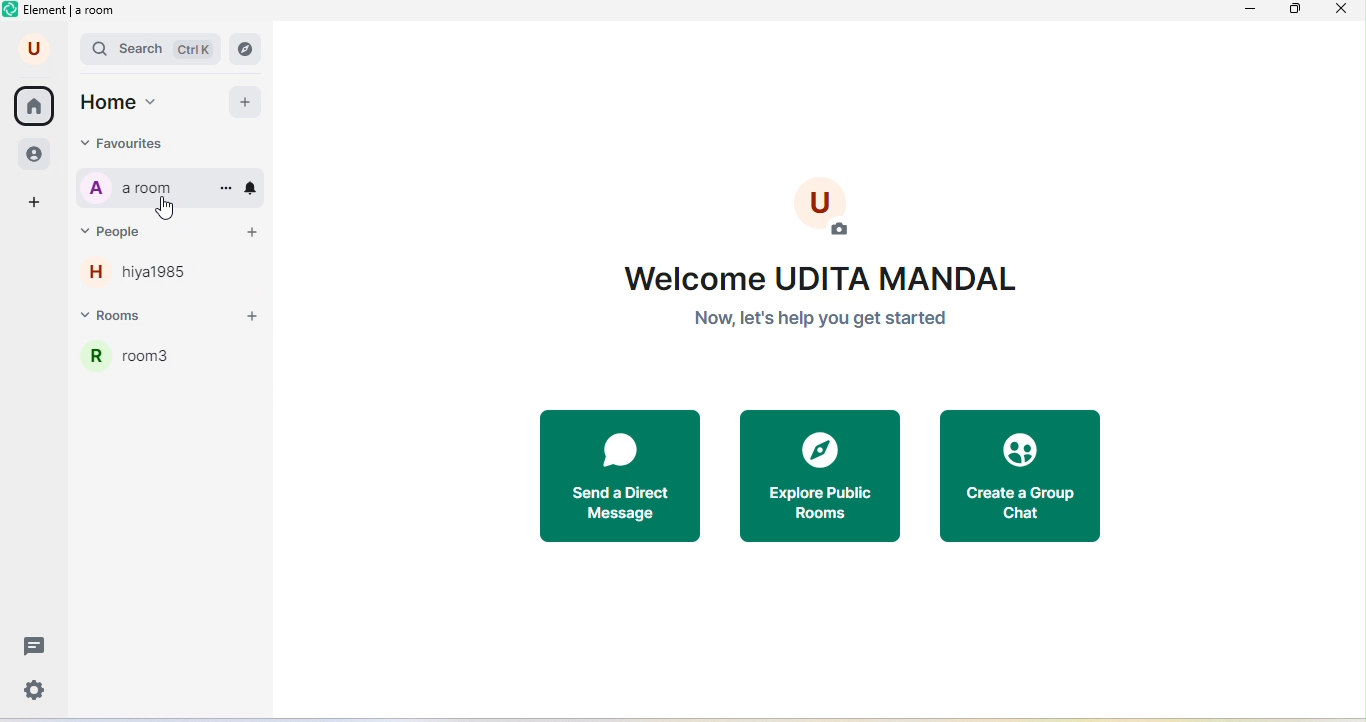 This screenshot has height=722, width=1366. Describe the element at coordinates (621, 473) in the screenshot. I see `send a direct message` at that location.